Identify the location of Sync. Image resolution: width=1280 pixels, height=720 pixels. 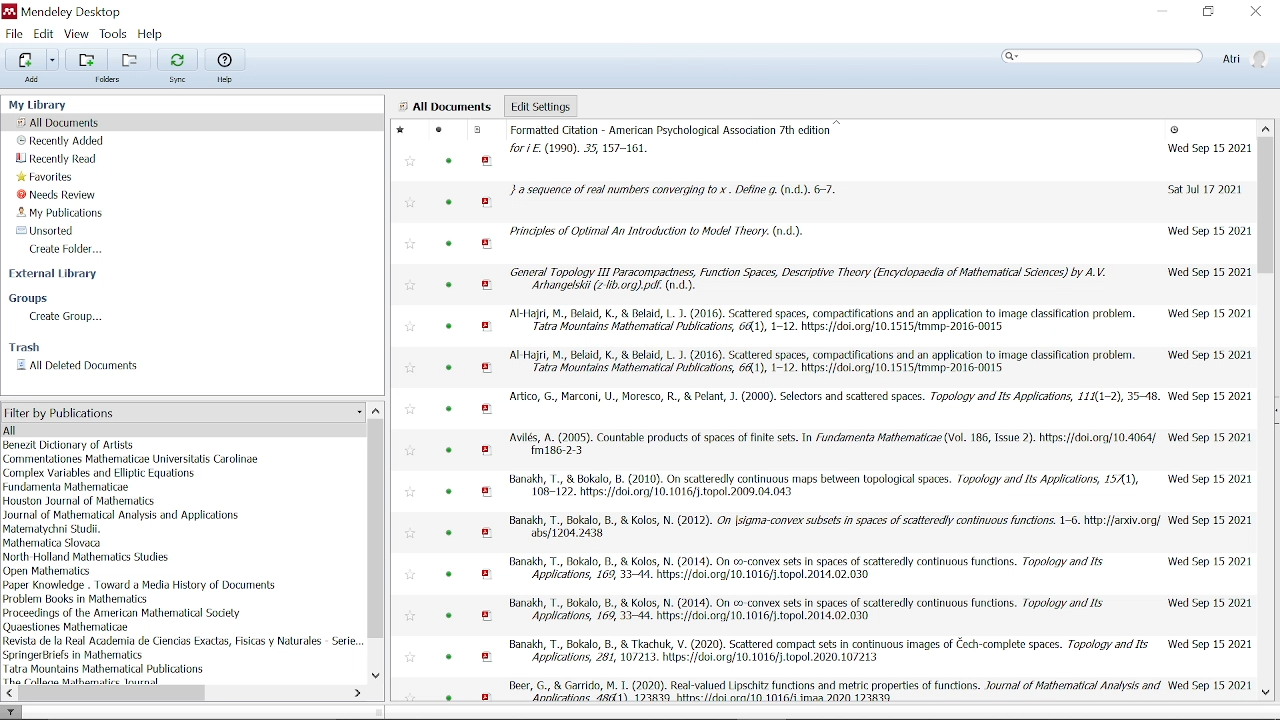
(176, 81).